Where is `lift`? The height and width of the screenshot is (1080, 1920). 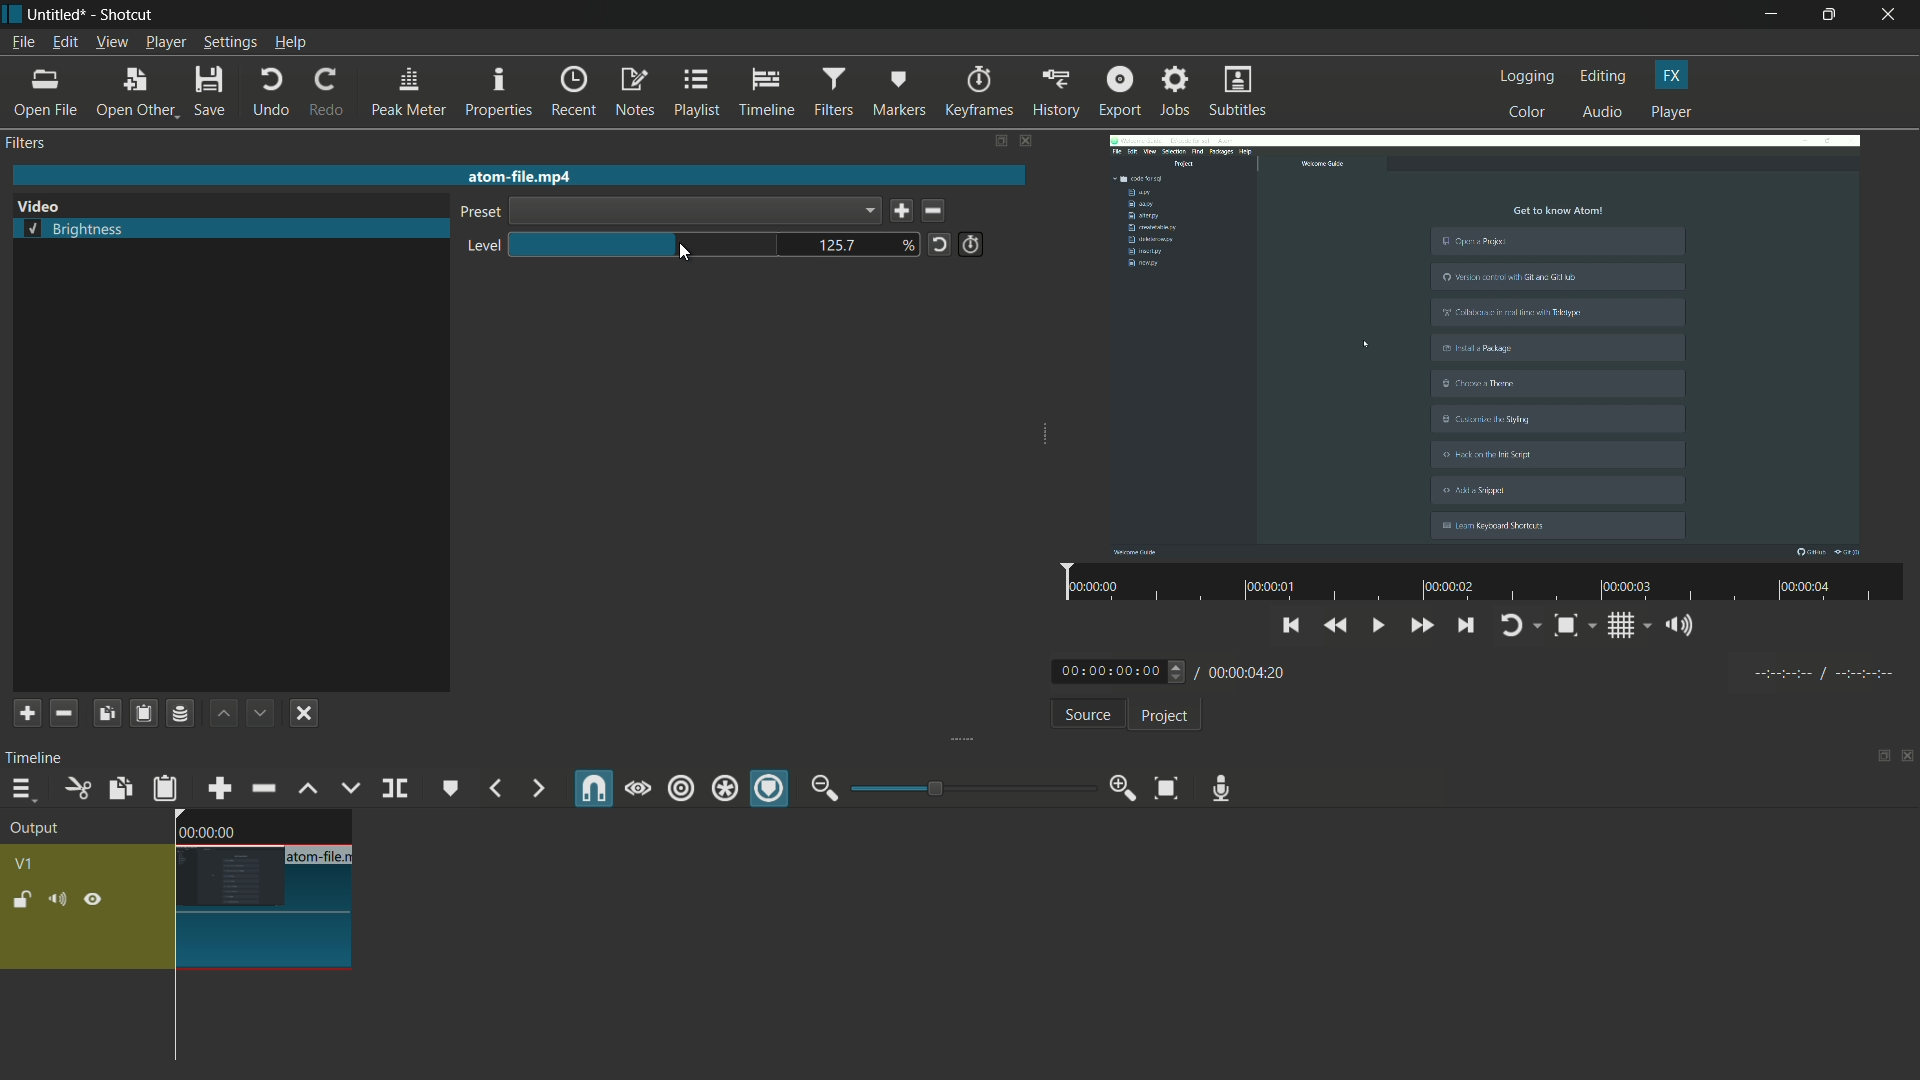
lift is located at coordinates (307, 788).